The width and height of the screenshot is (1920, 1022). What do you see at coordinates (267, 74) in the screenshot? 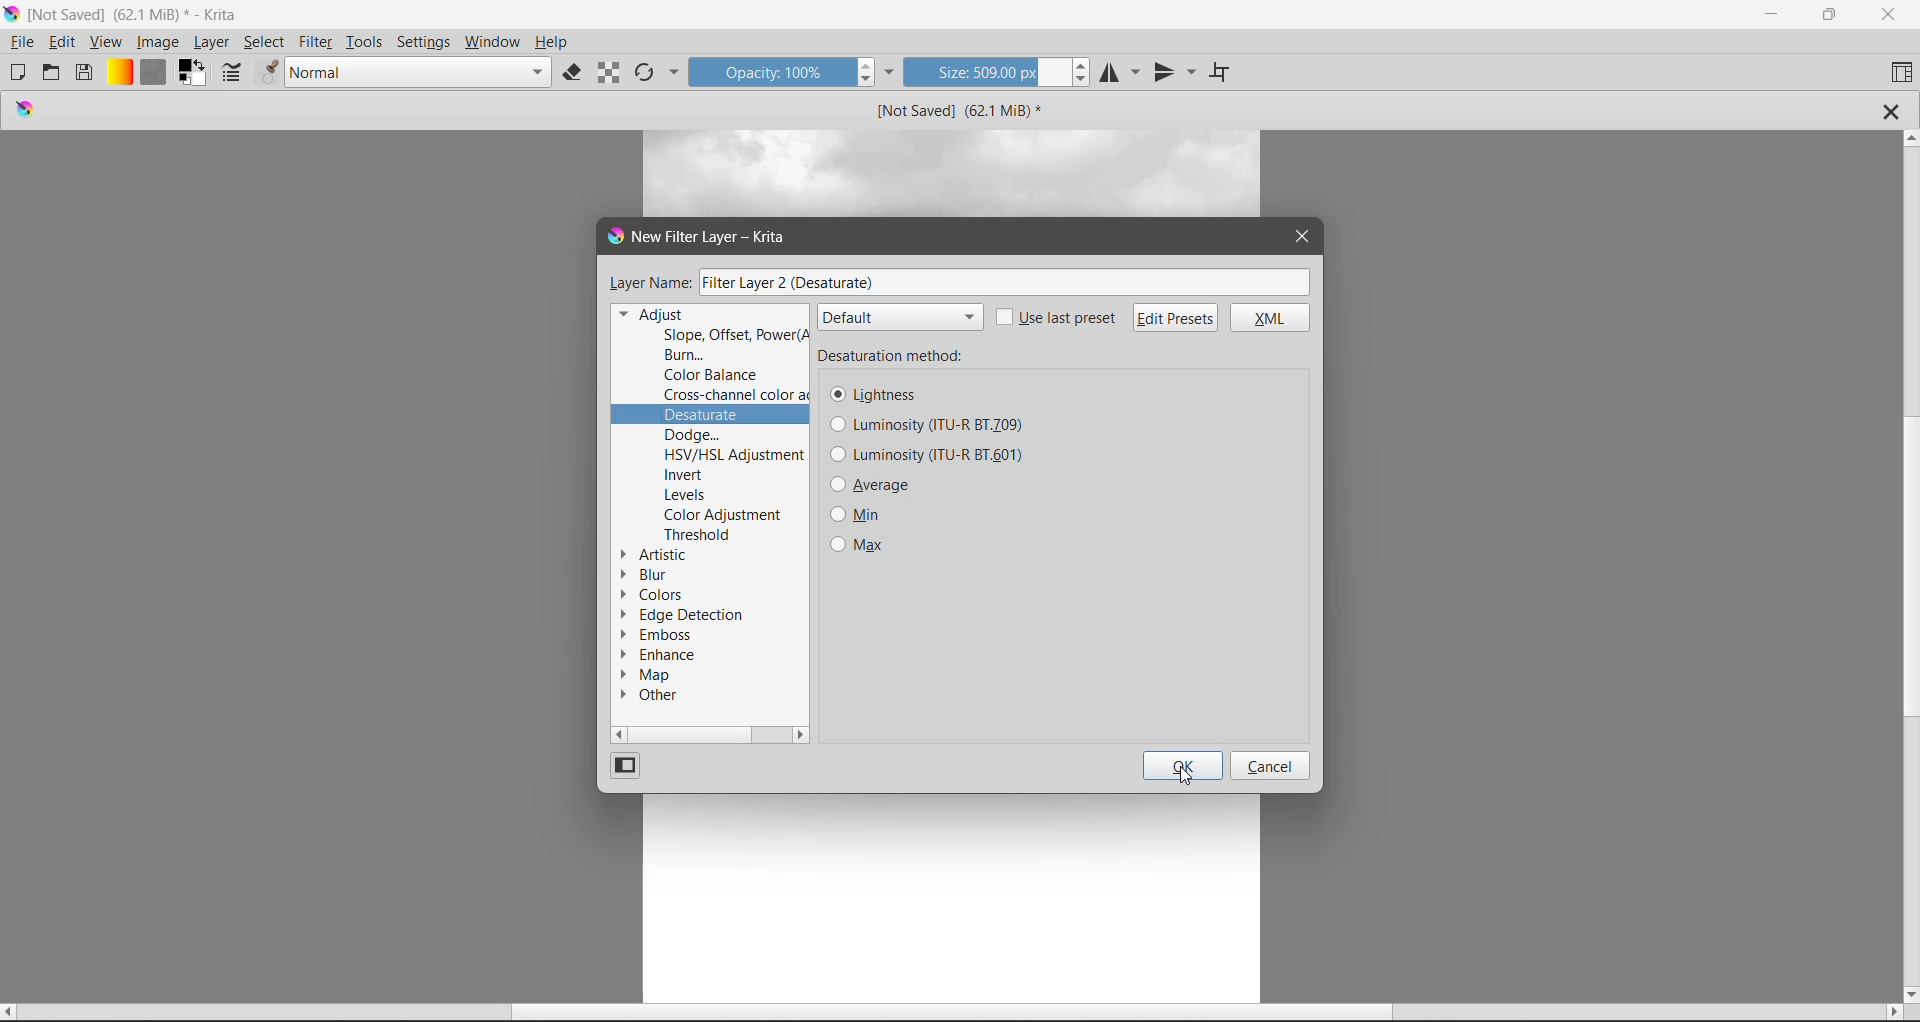
I see `Choose brush presets` at bounding box center [267, 74].